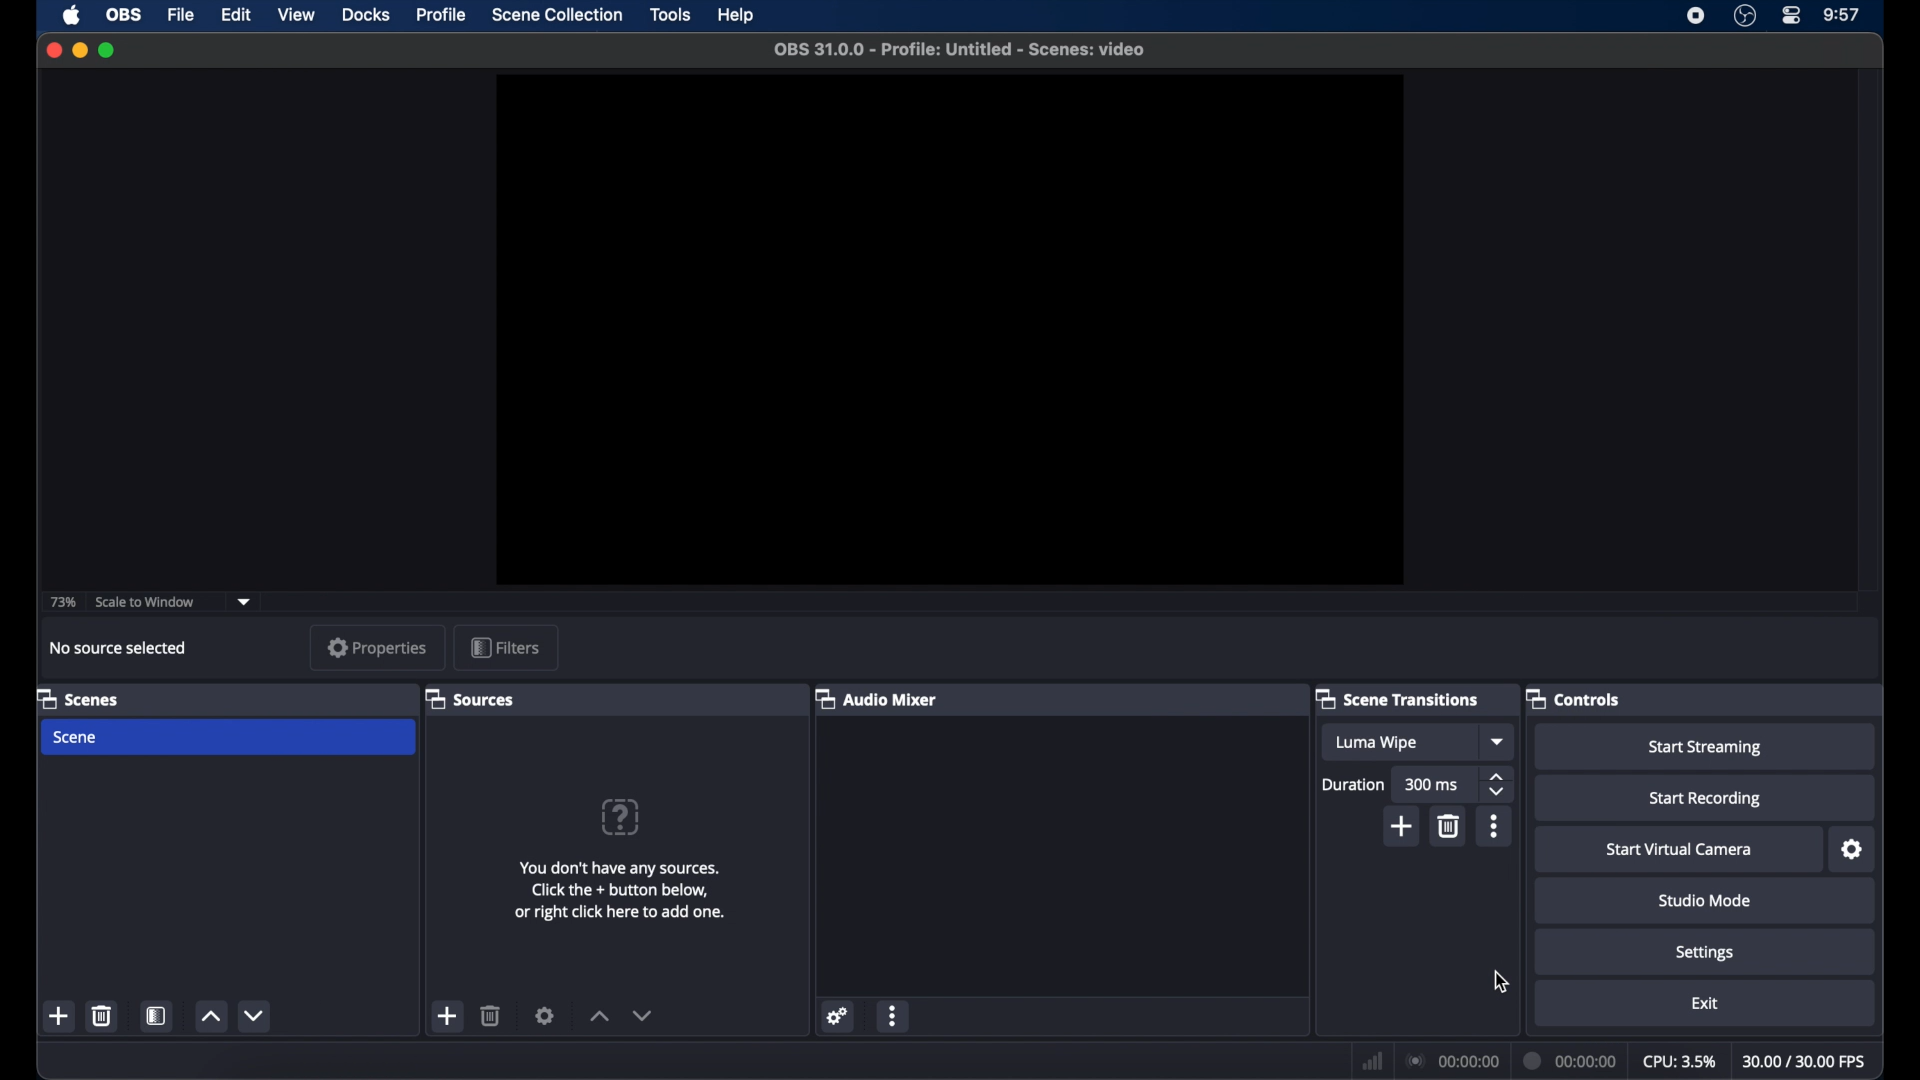  What do you see at coordinates (79, 698) in the screenshot?
I see `scenes` at bounding box center [79, 698].